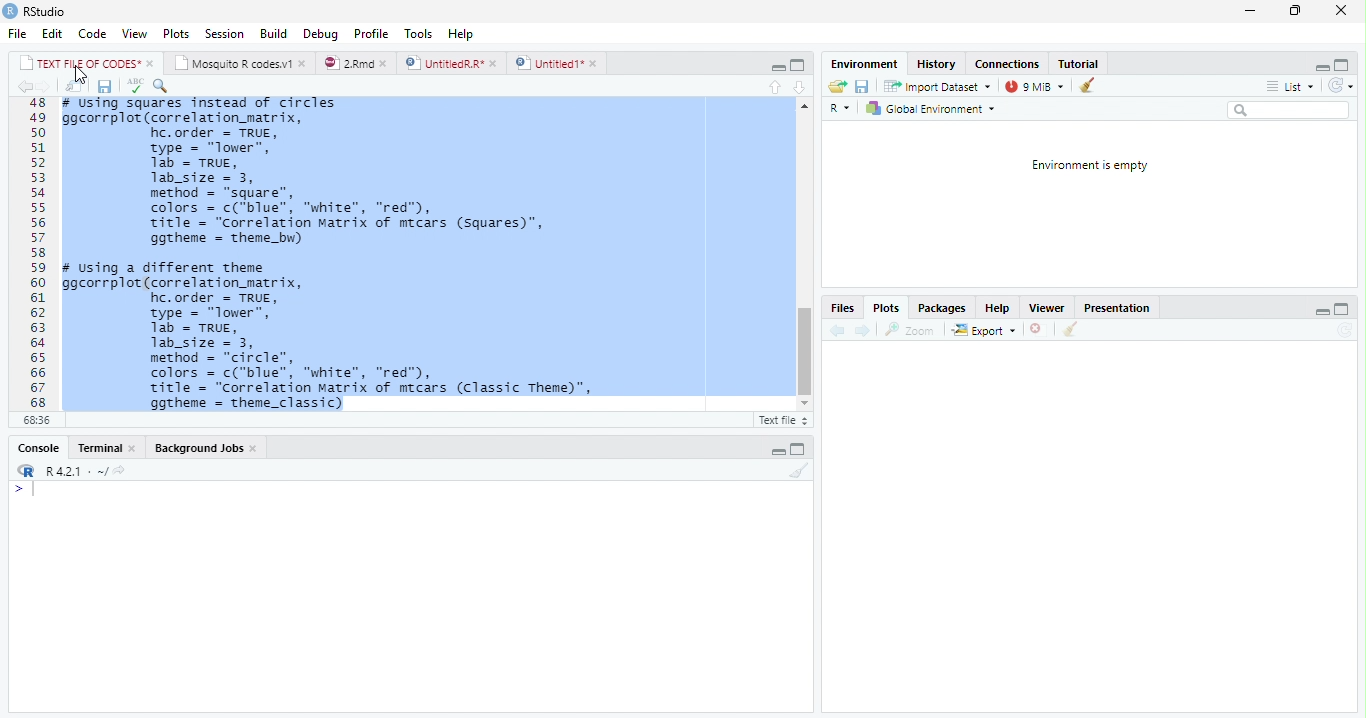  Describe the element at coordinates (775, 67) in the screenshot. I see `hide r script` at that location.